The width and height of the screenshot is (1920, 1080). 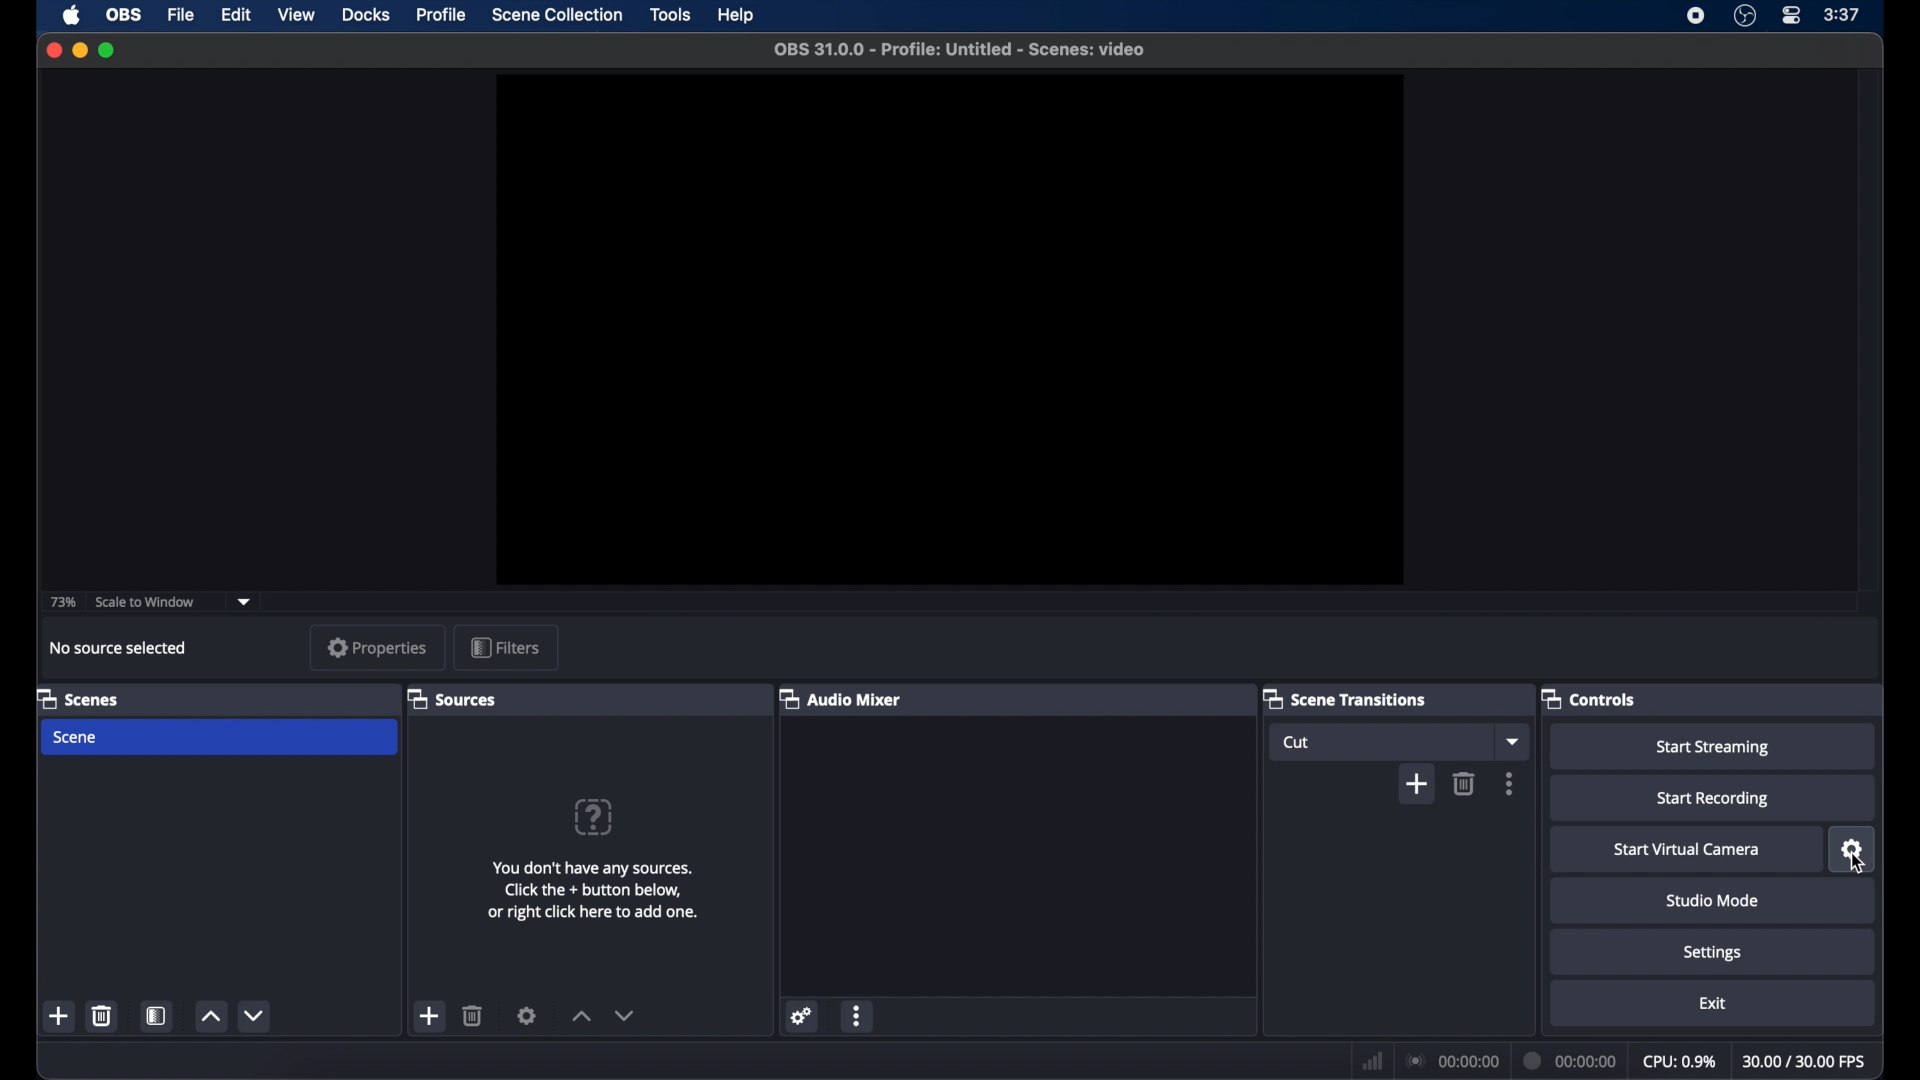 I want to click on control center, so click(x=1790, y=16).